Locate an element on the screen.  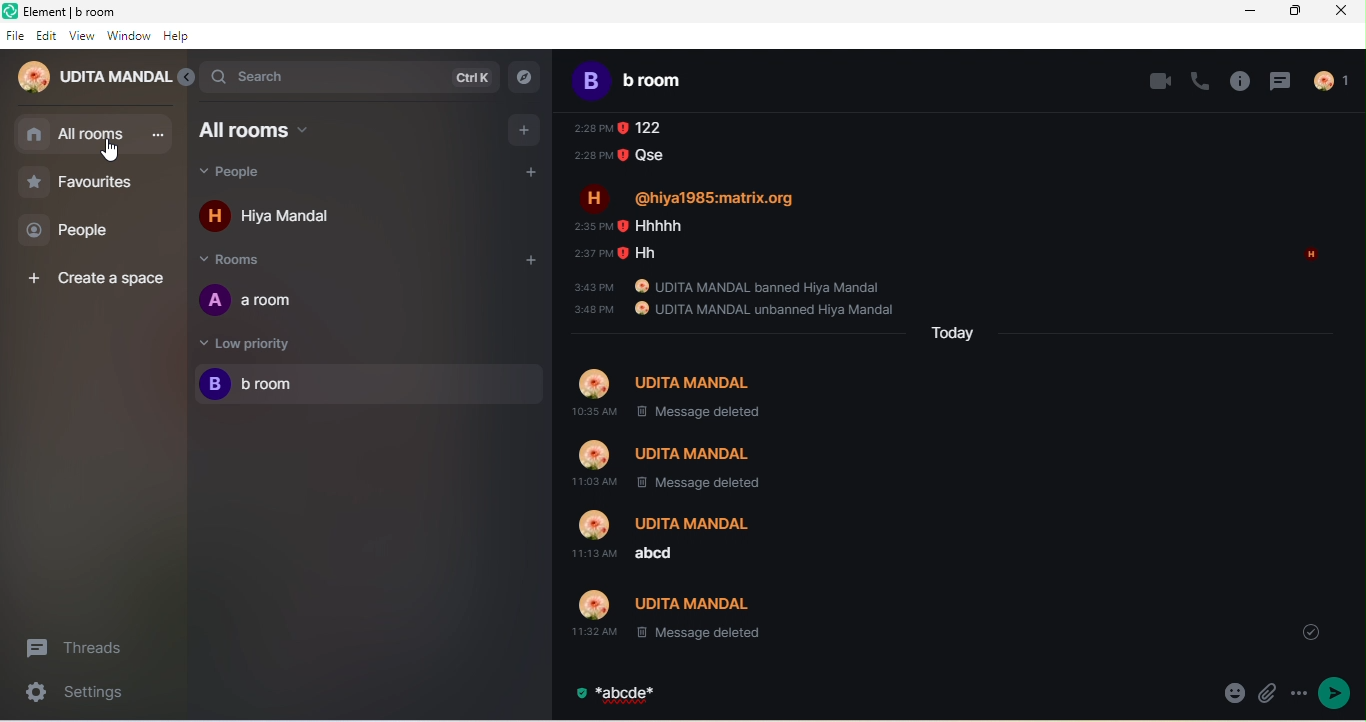
attachment is located at coordinates (1265, 694).